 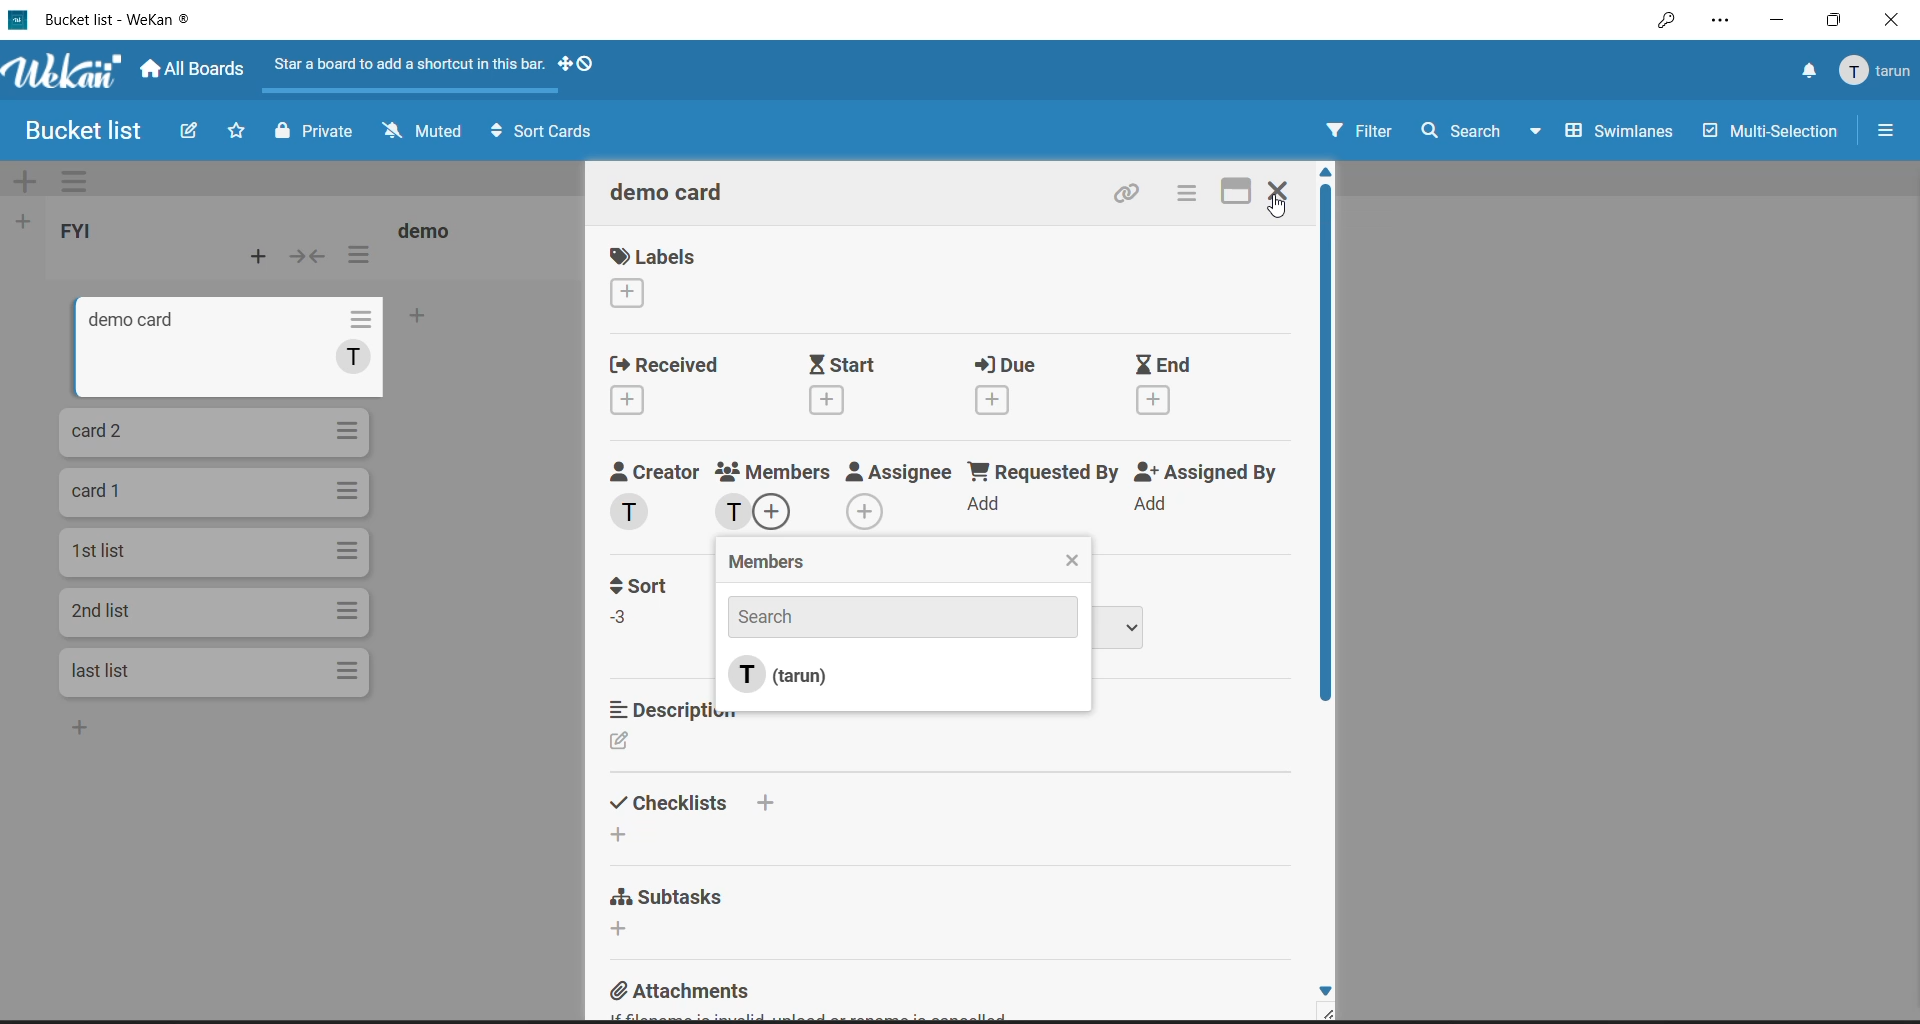 I want to click on close card, so click(x=1279, y=190).